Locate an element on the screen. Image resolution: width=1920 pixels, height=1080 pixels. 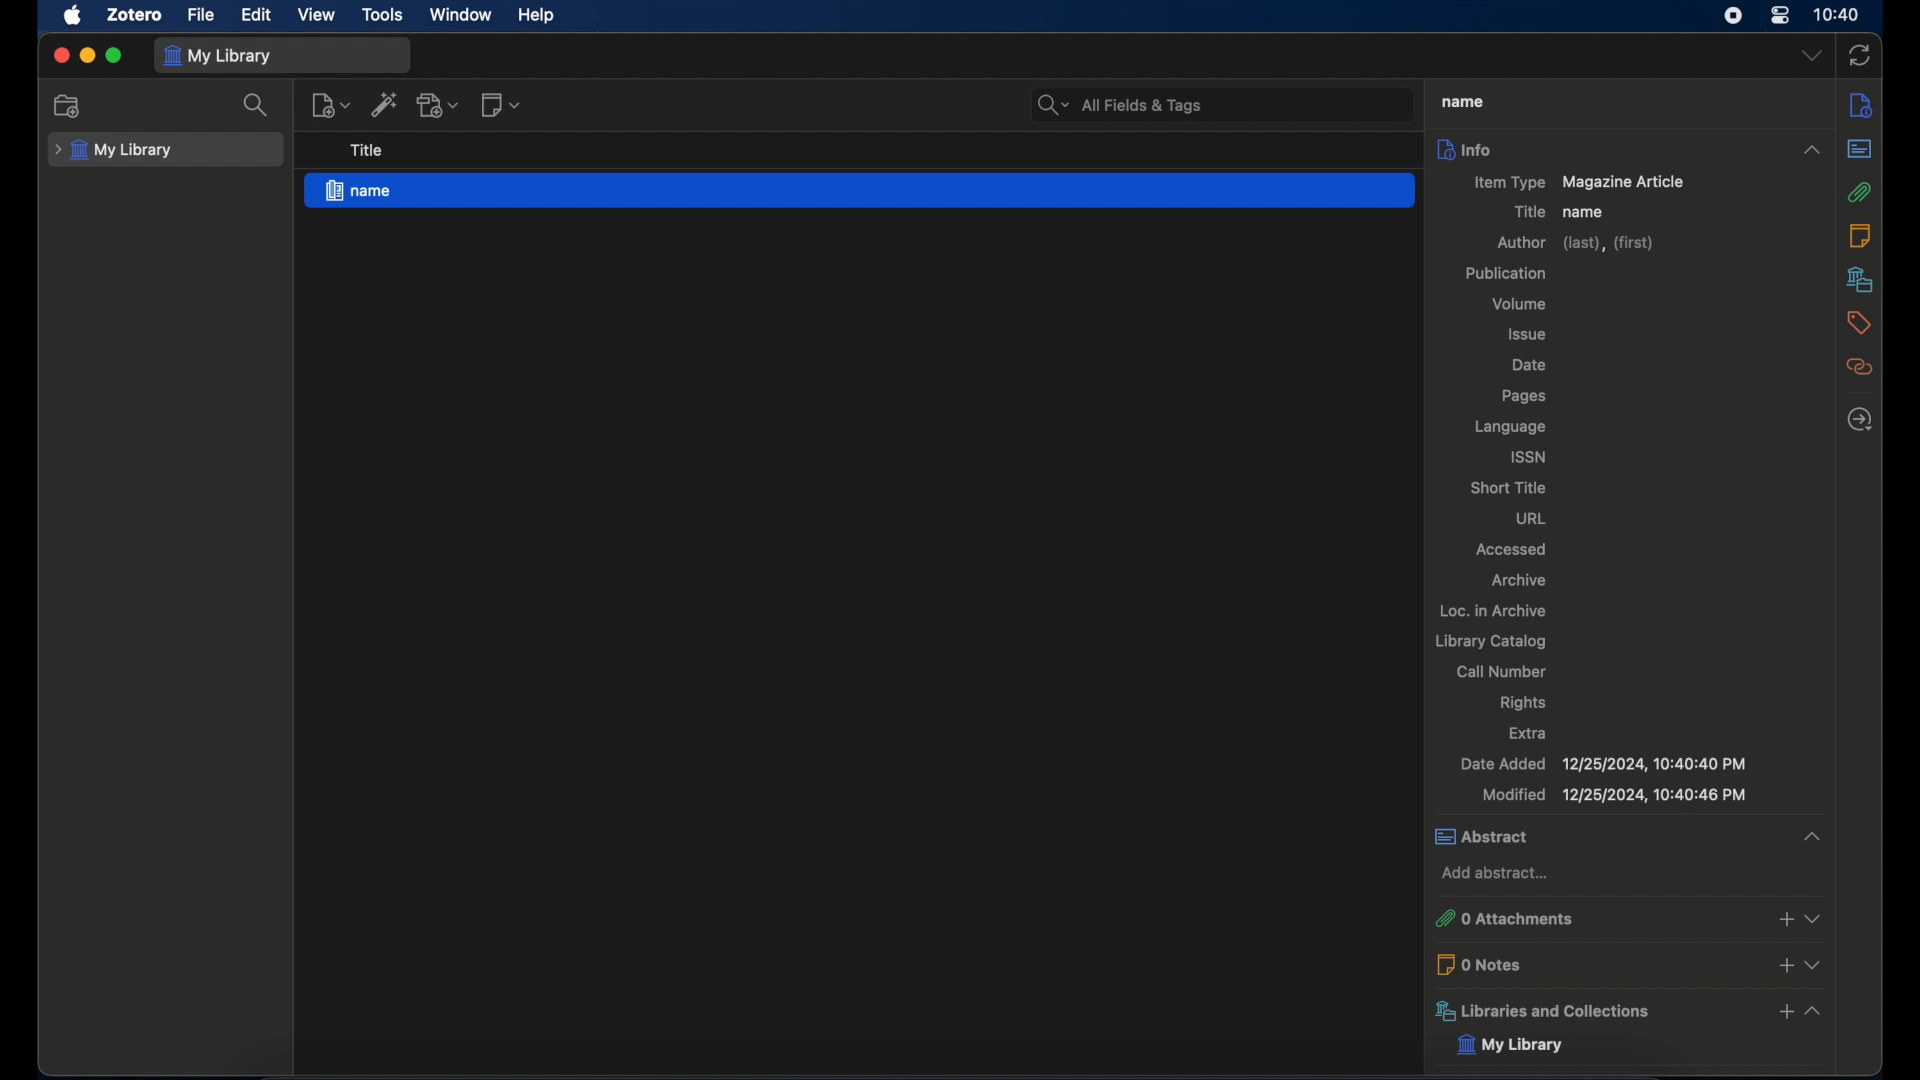
maximize is located at coordinates (114, 56).